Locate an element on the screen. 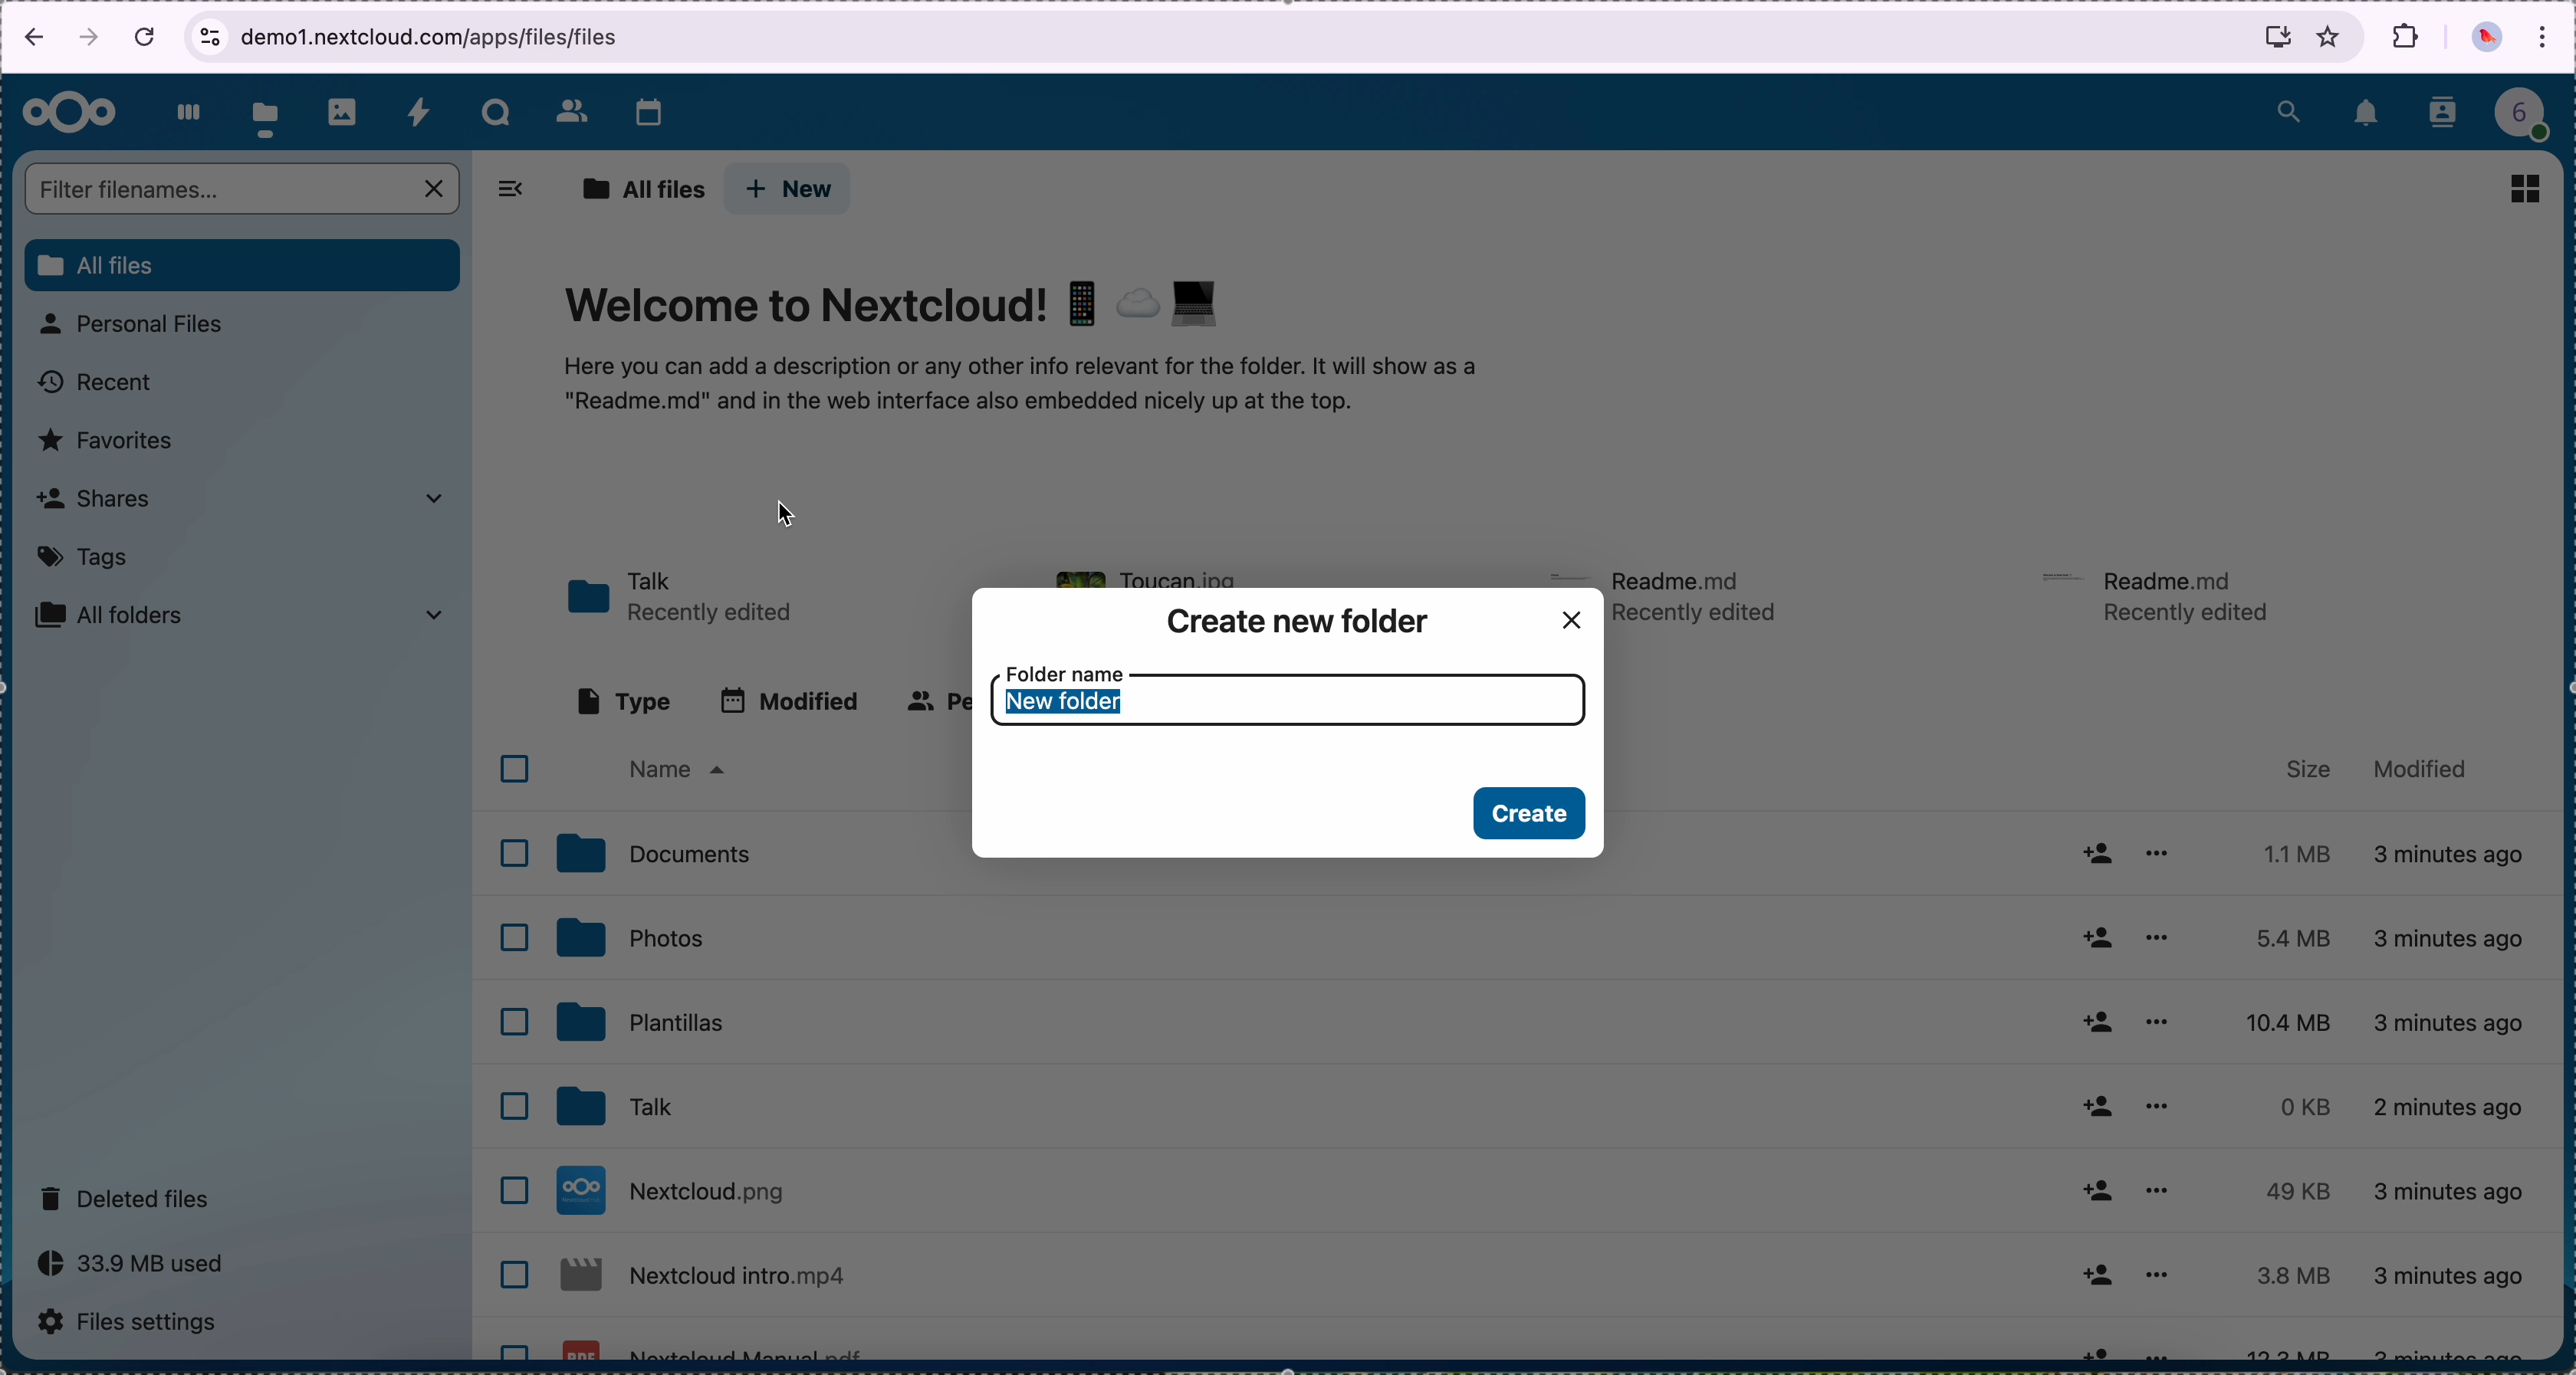  10.4 MB is located at coordinates (2291, 1024).